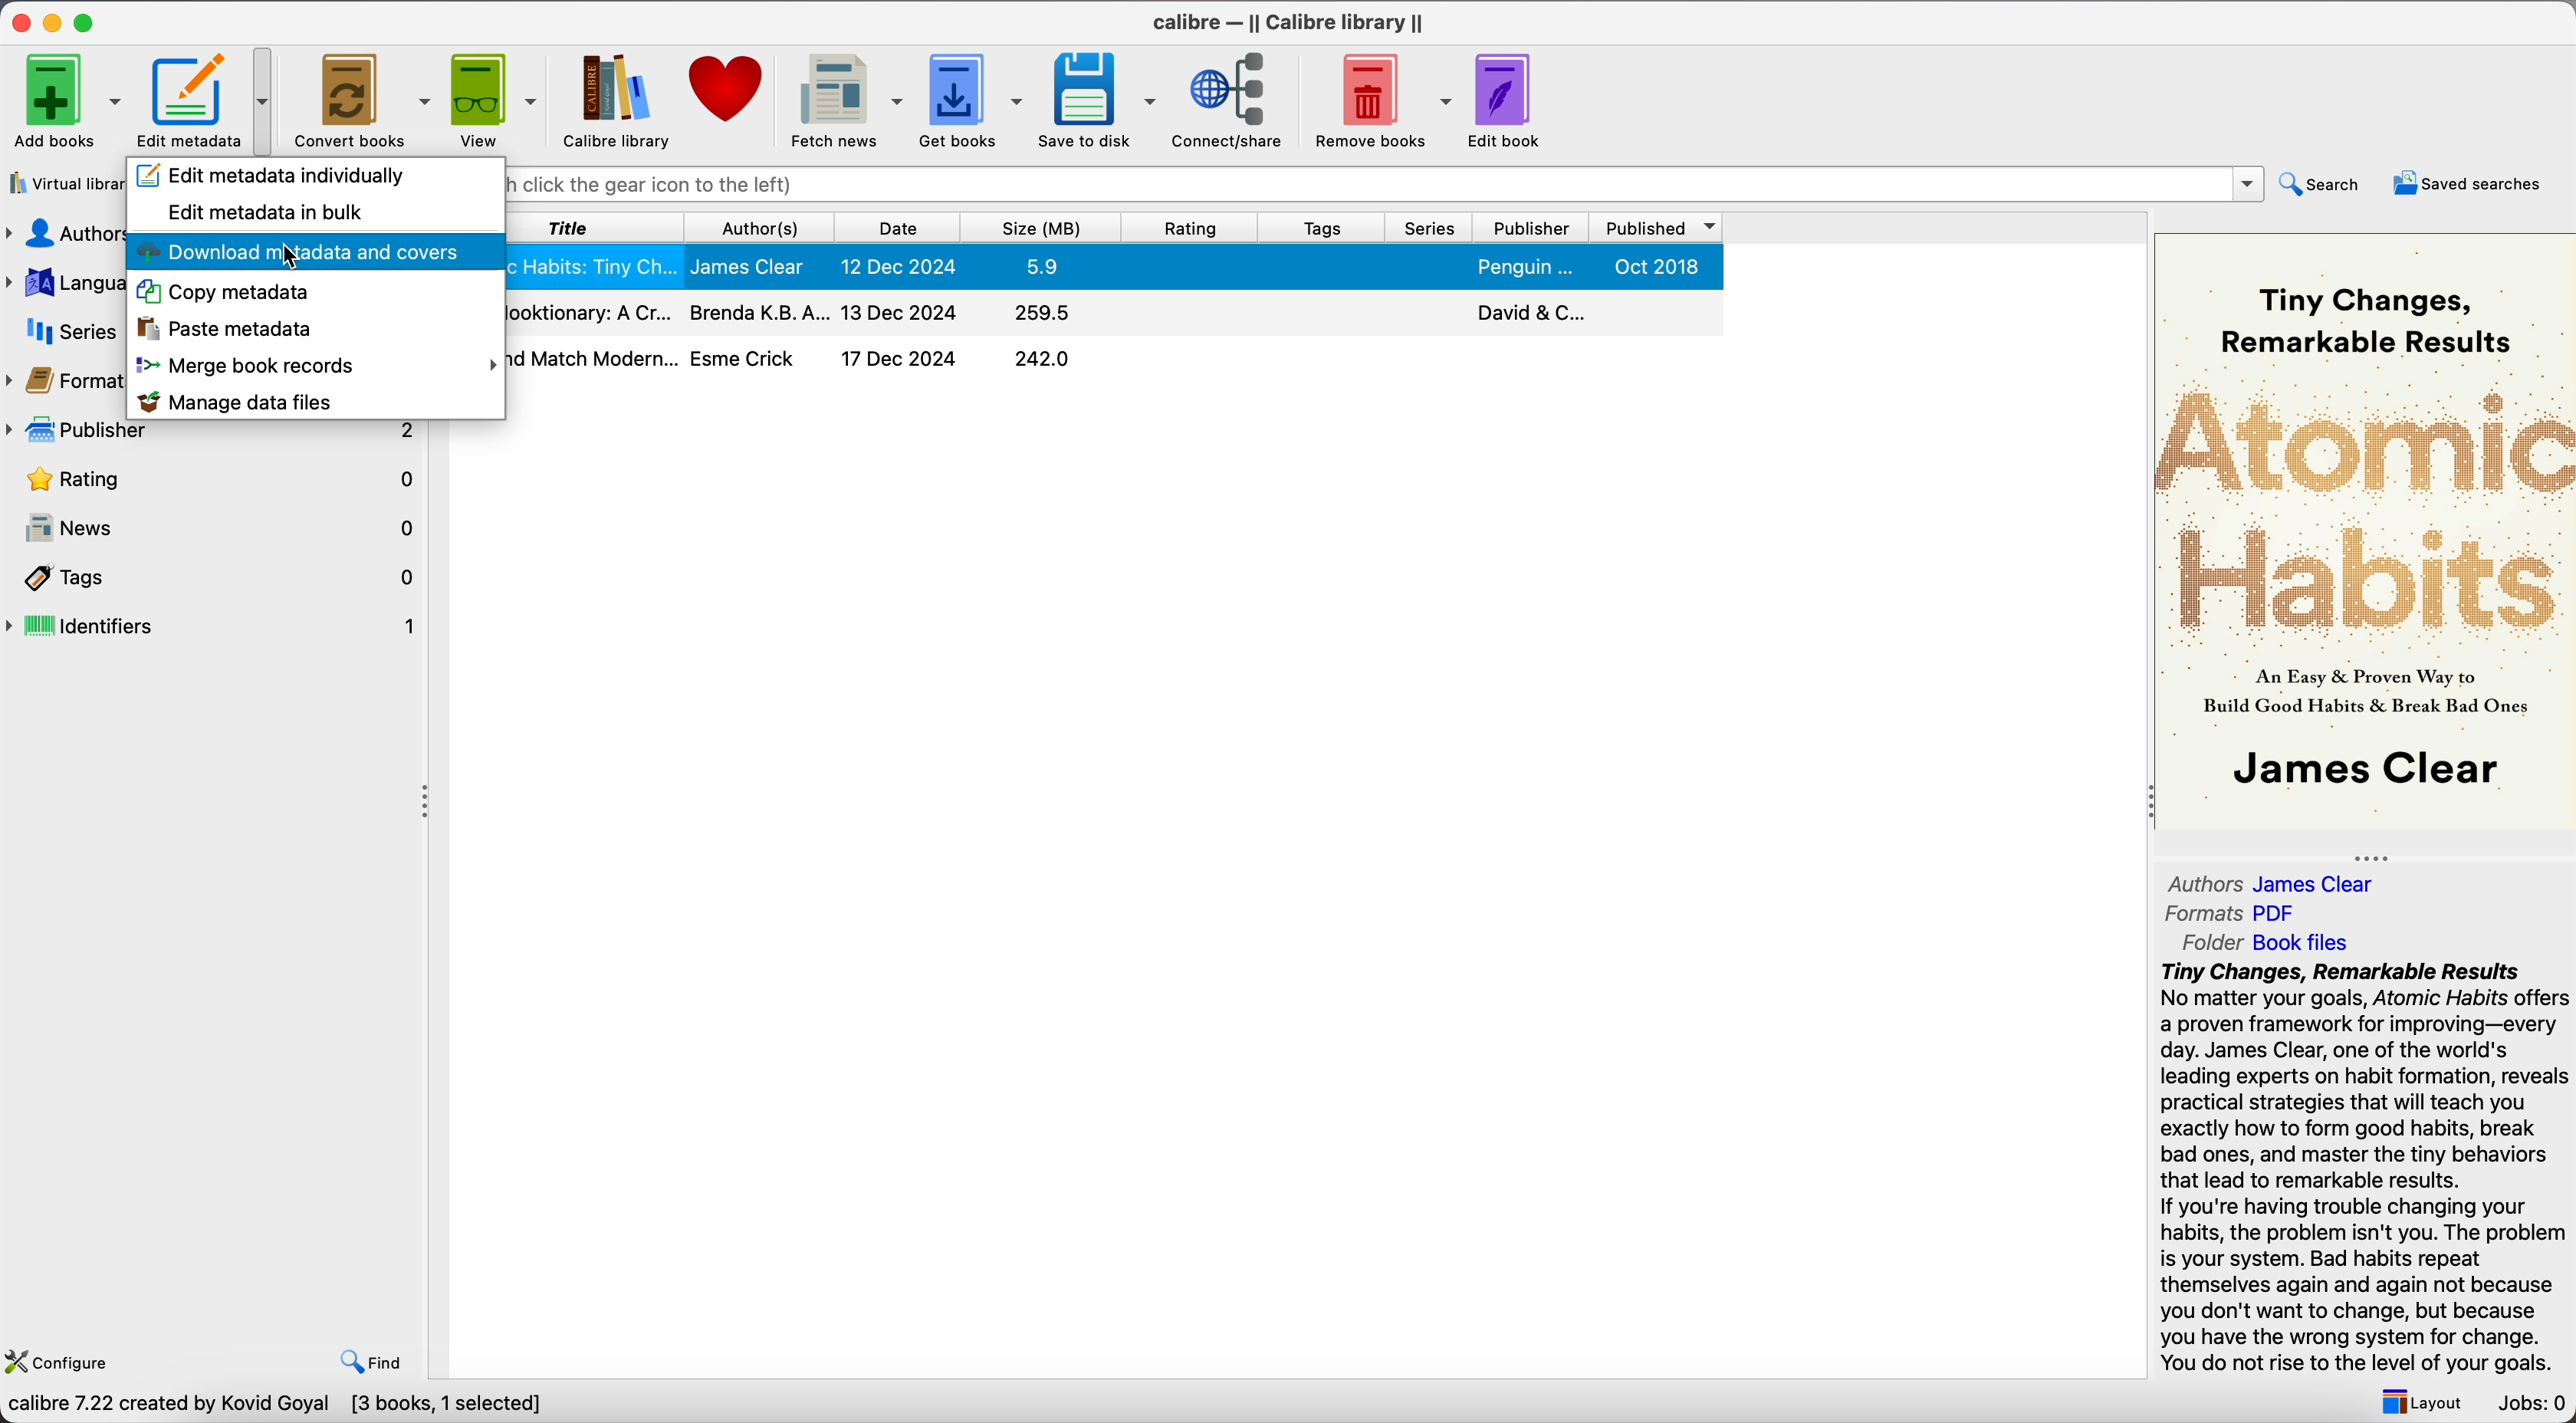 This screenshot has width=2576, height=1423. I want to click on edit book, so click(1507, 100).